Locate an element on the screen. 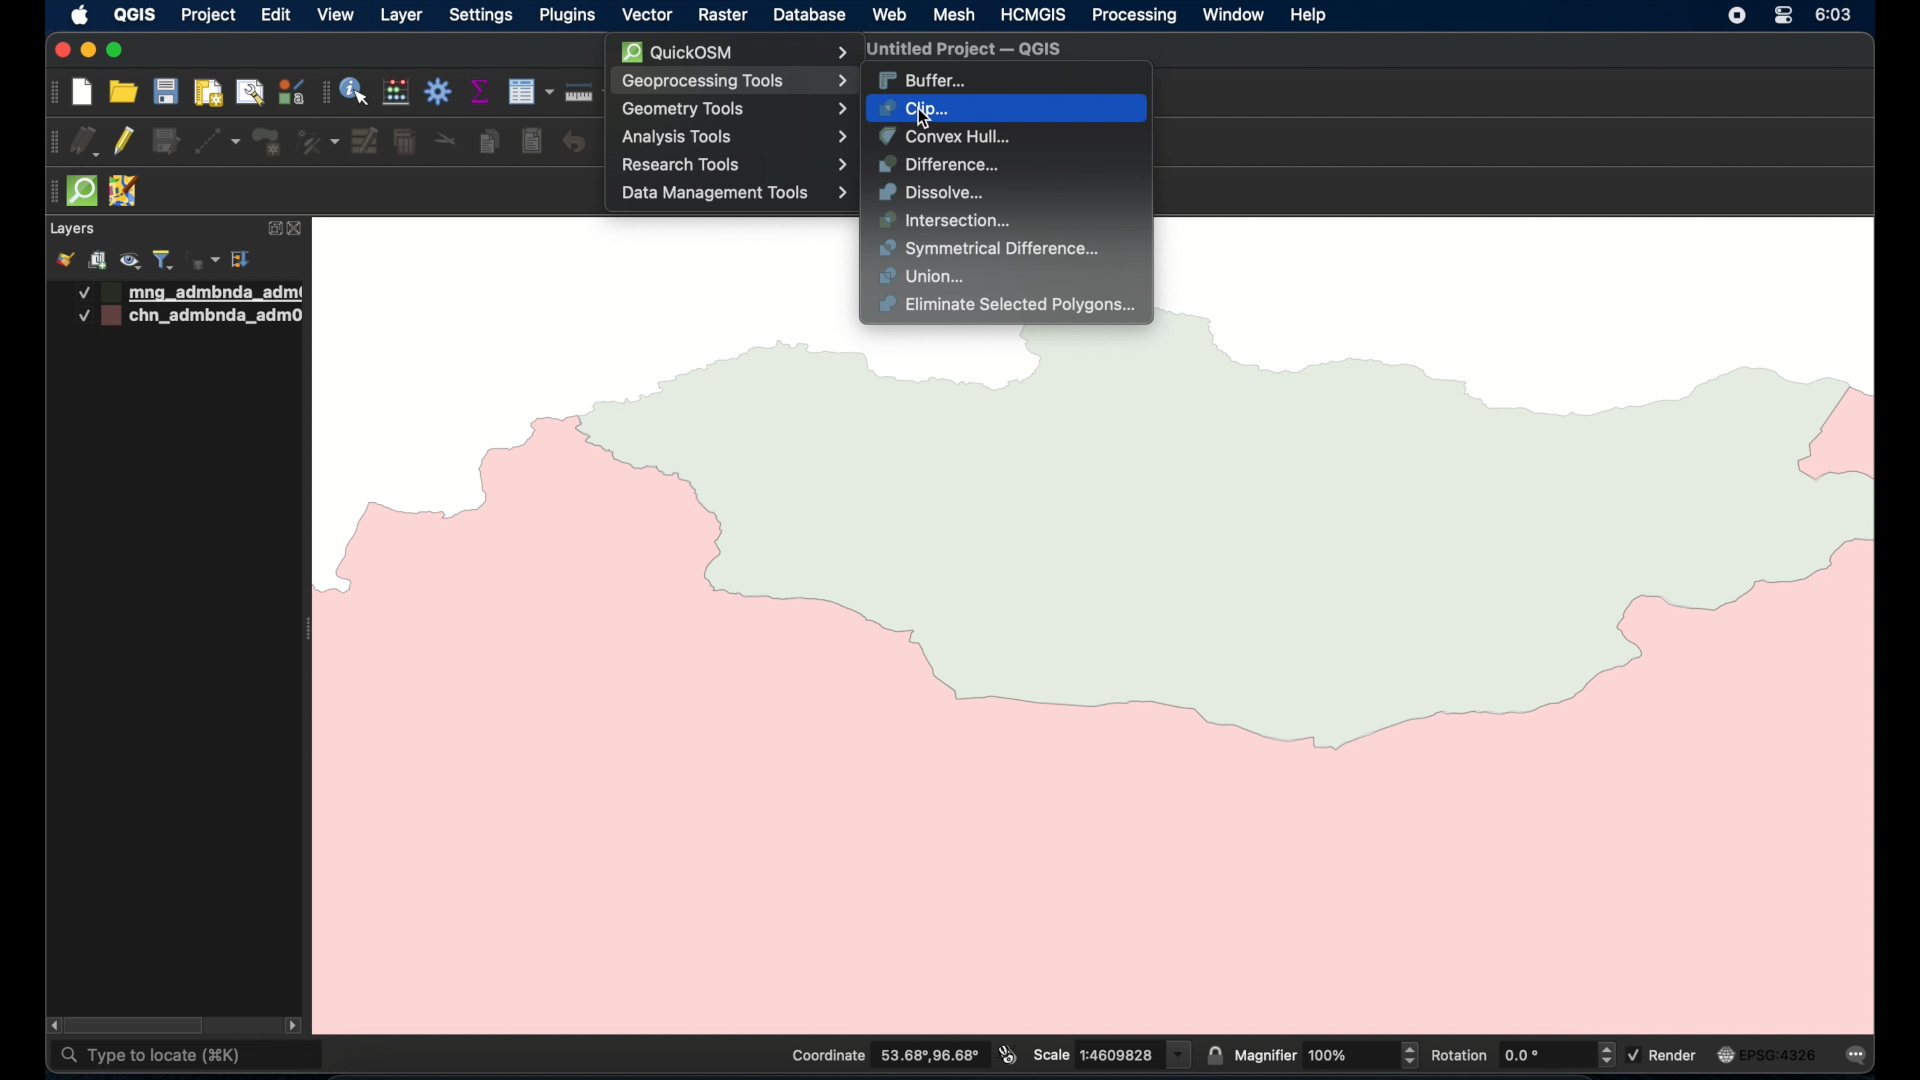 The width and height of the screenshot is (1920, 1080). delete selected is located at coordinates (405, 143).